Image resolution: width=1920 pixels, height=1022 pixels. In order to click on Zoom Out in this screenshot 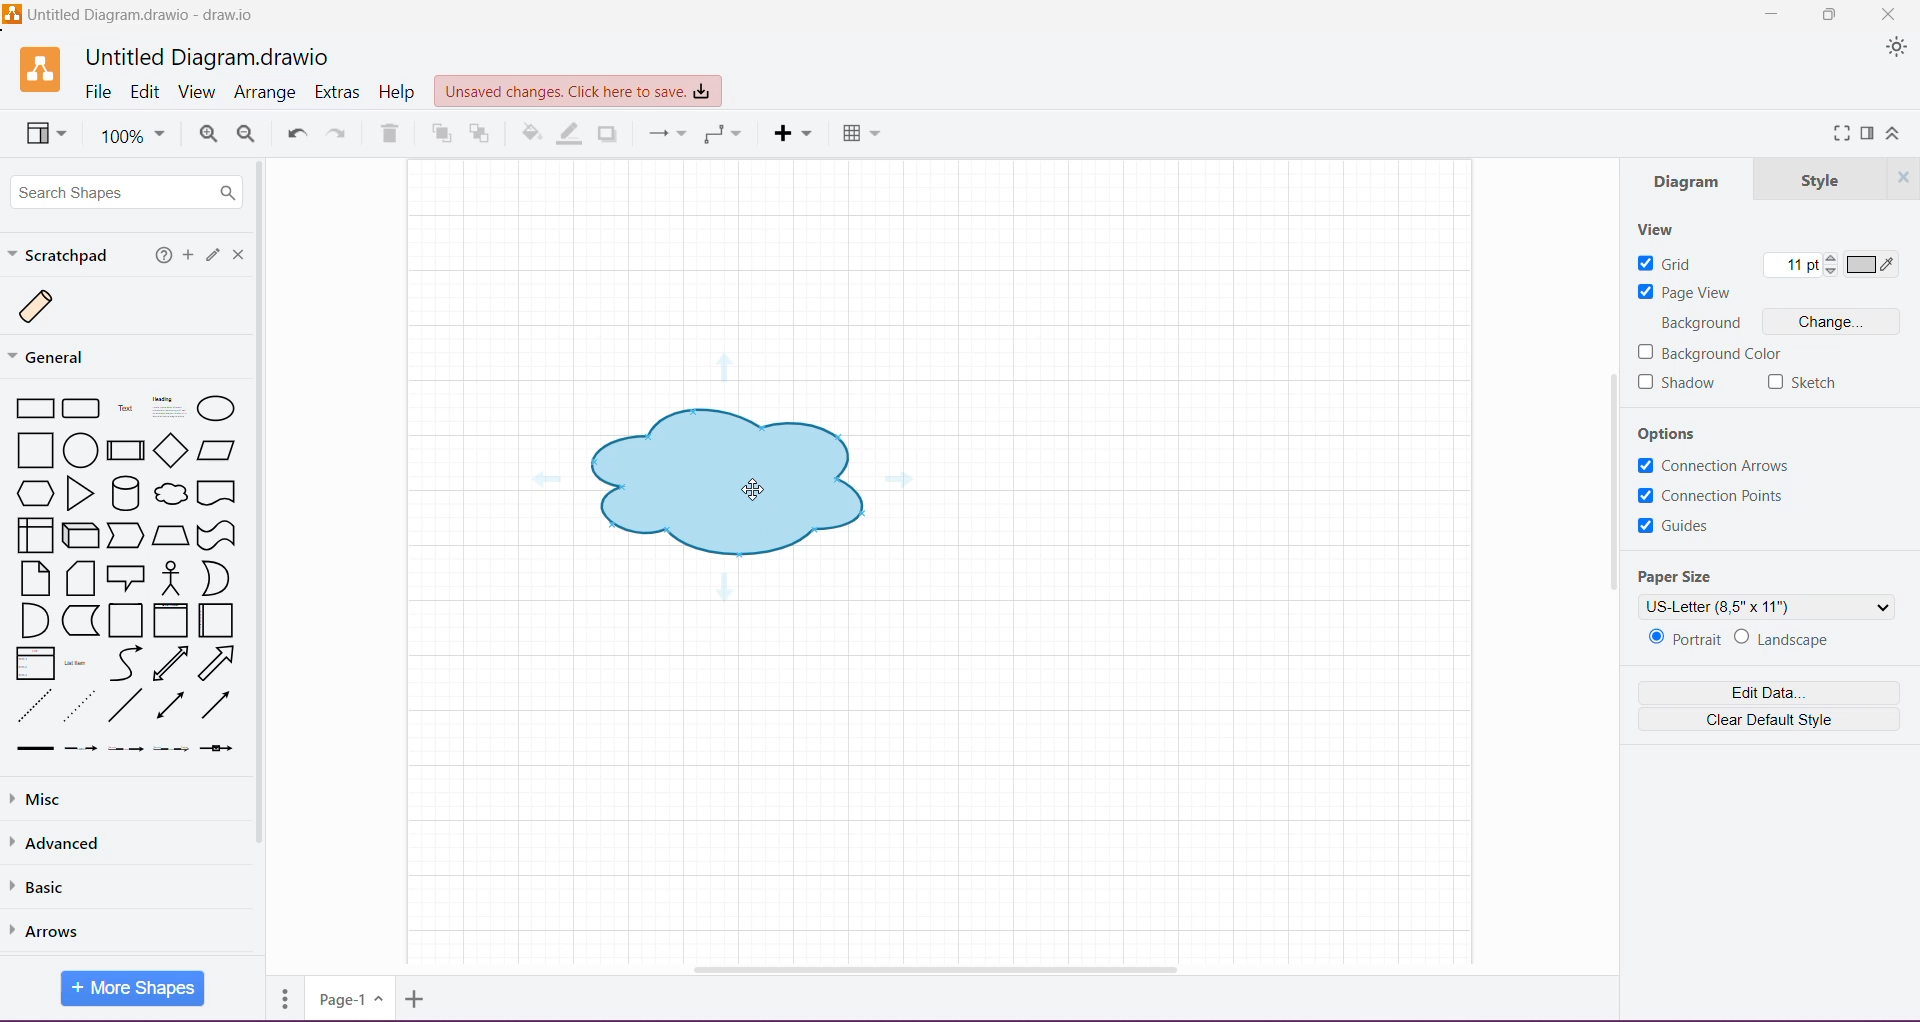, I will do `click(248, 134)`.